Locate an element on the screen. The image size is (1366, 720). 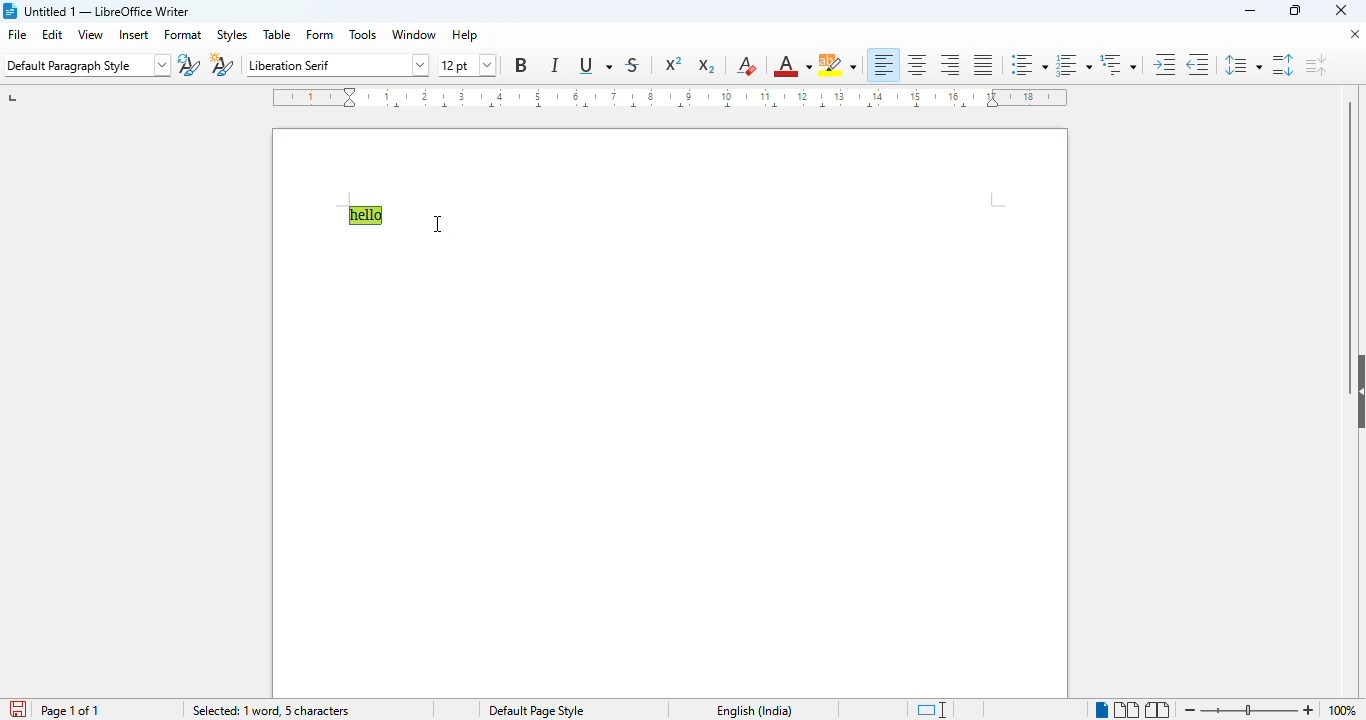
dropdown is located at coordinates (164, 66).